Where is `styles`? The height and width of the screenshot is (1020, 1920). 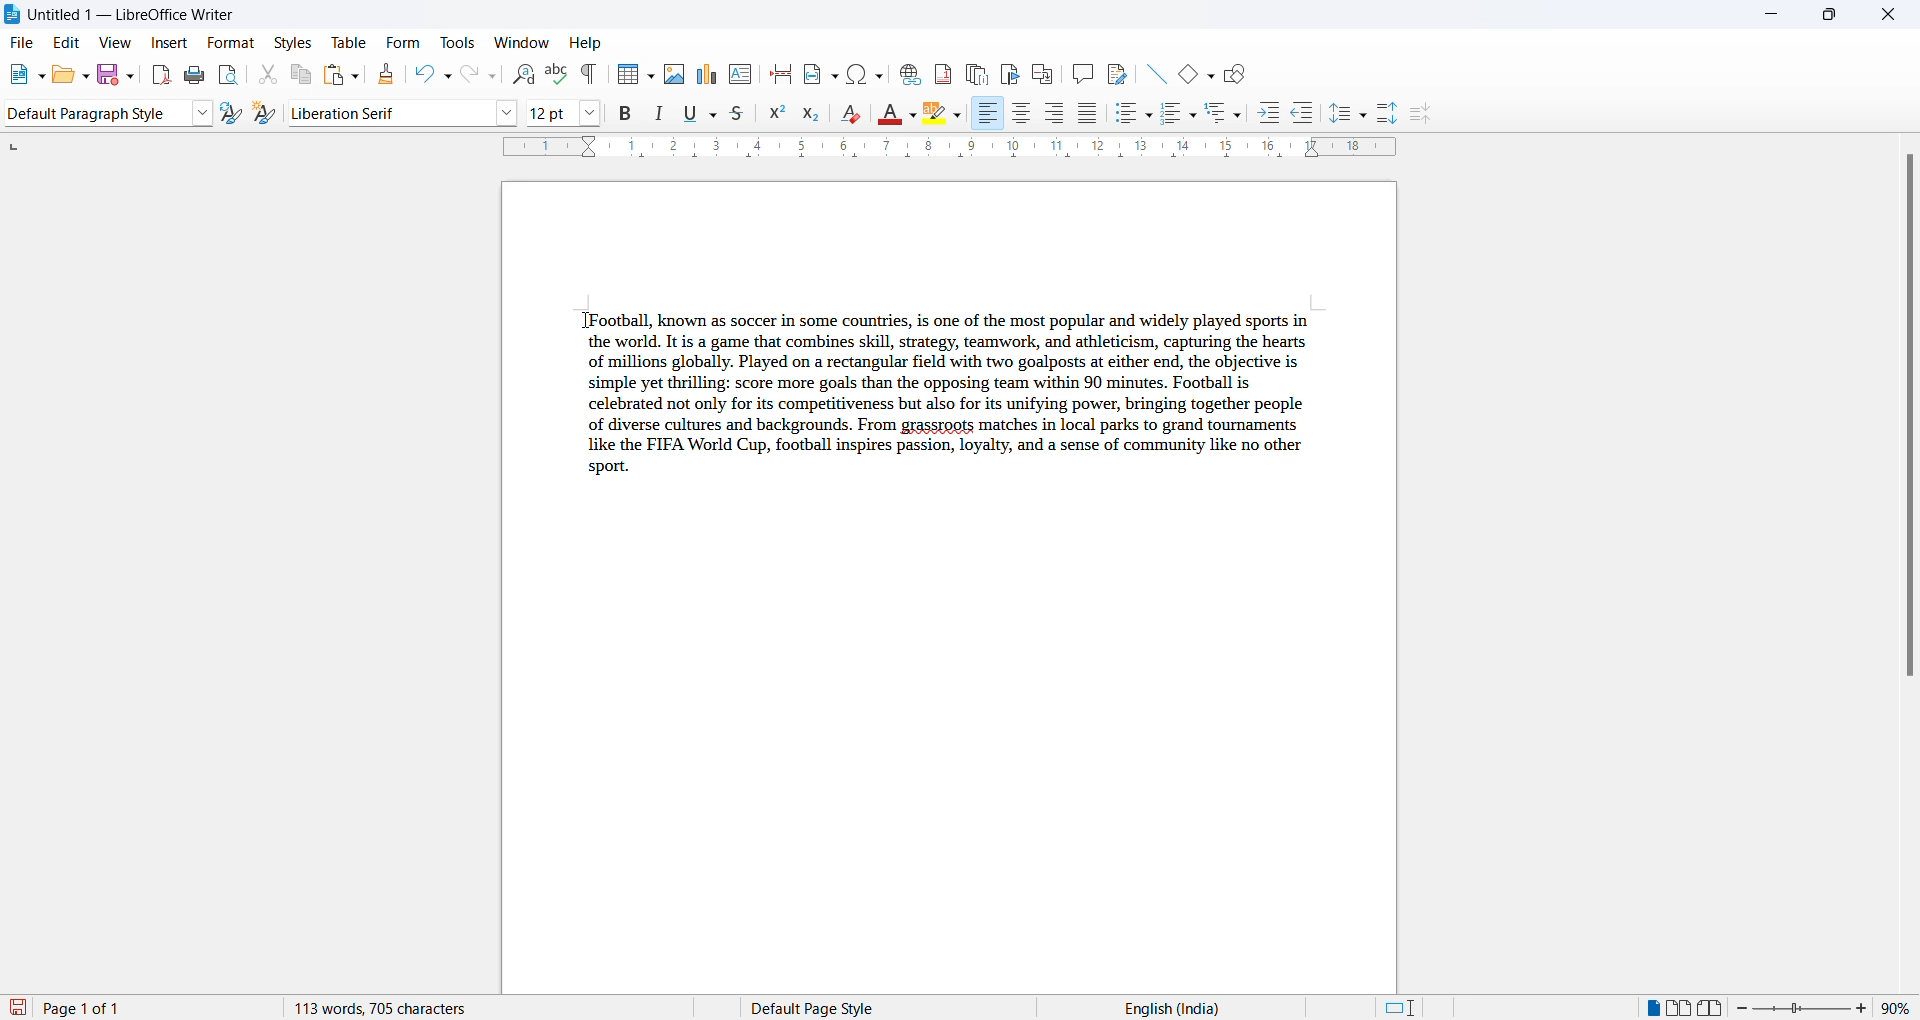 styles is located at coordinates (293, 43).